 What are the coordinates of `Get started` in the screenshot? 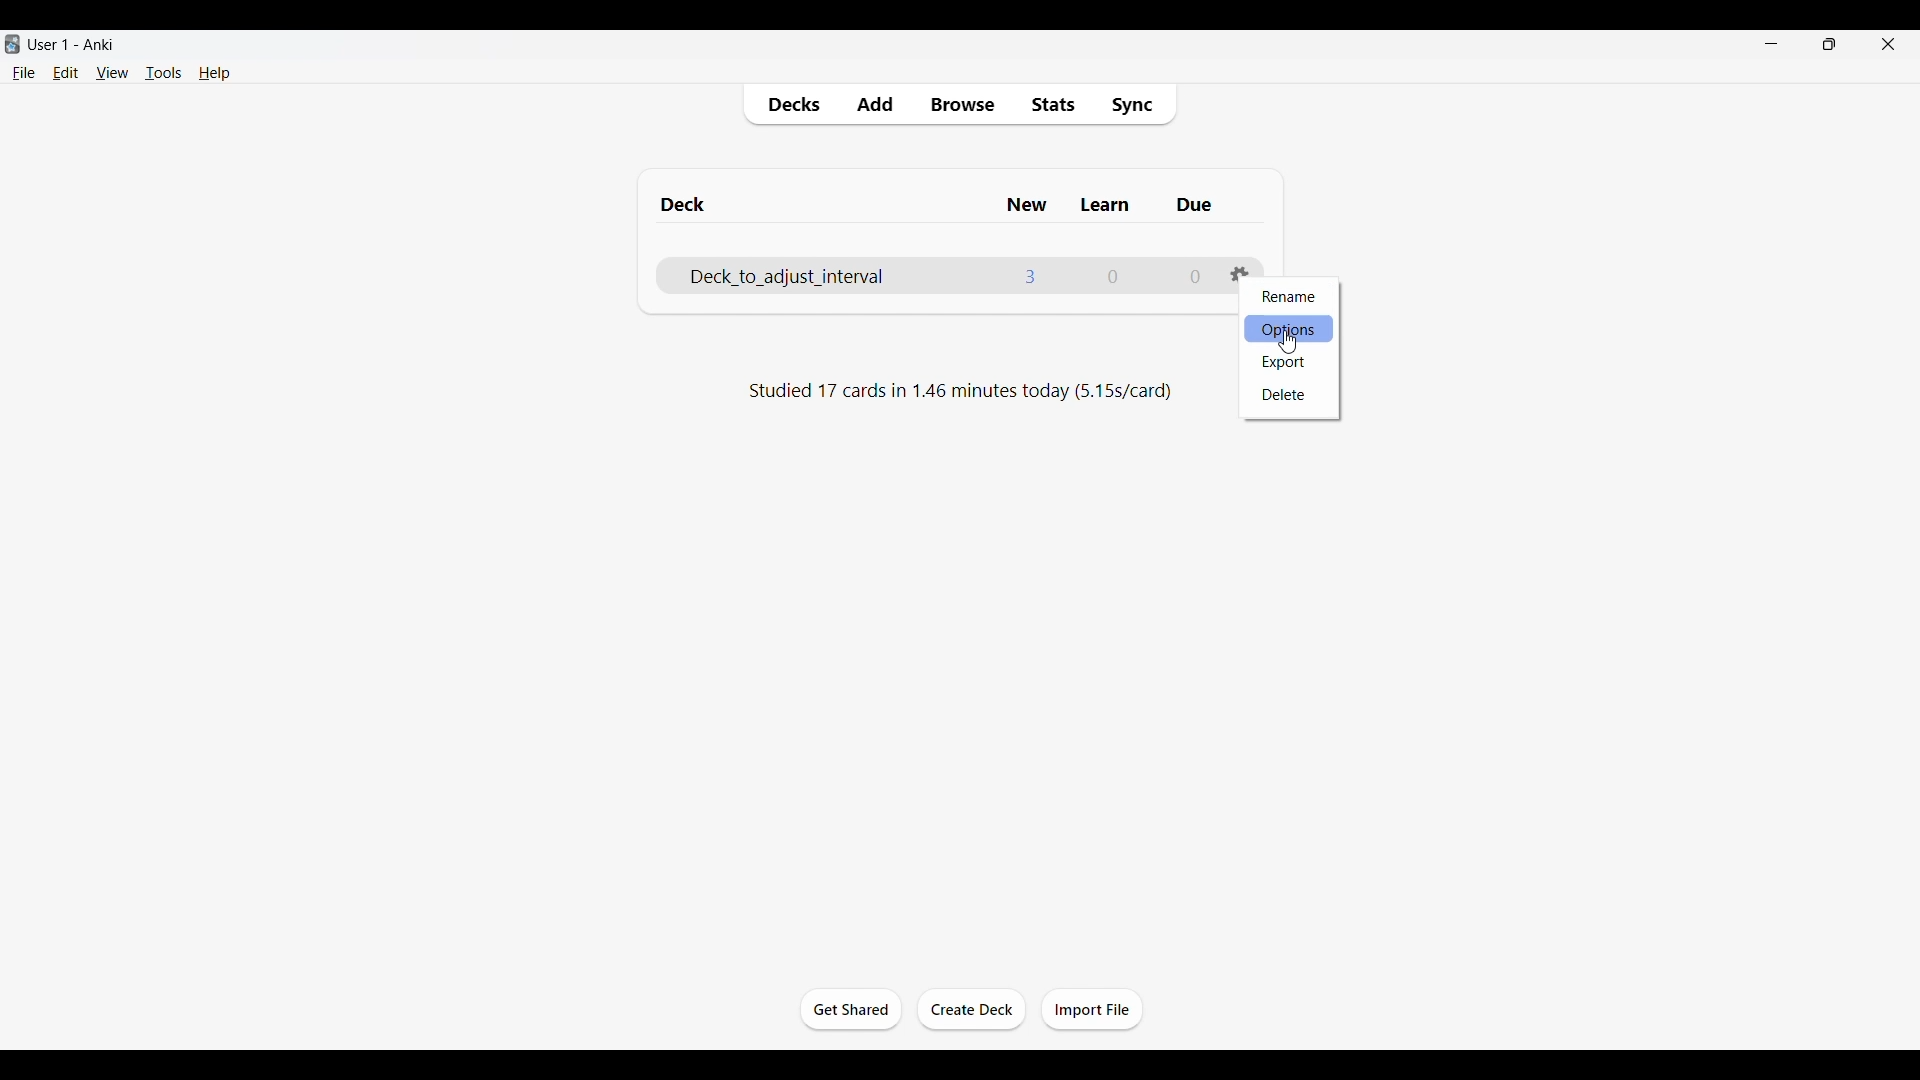 It's located at (850, 1010).